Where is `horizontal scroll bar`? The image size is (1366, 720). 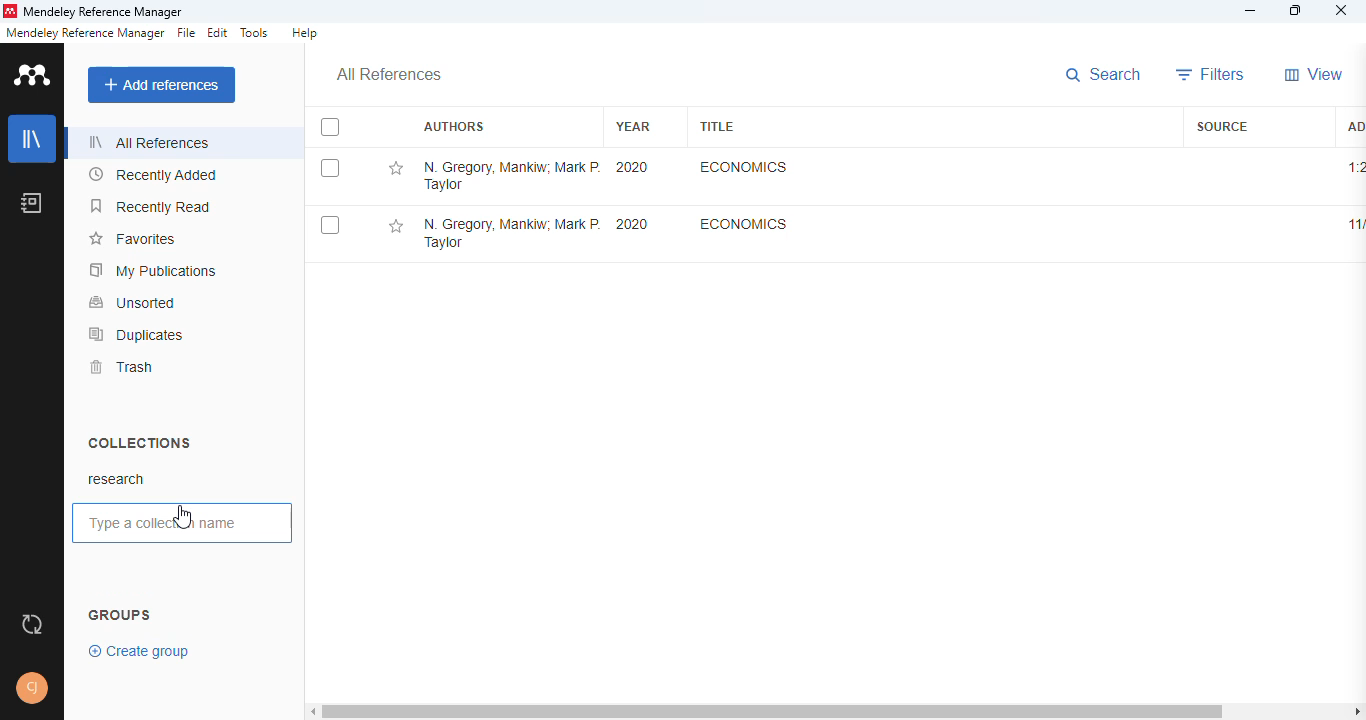 horizontal scroll bar is located at coordinates (839, 709).